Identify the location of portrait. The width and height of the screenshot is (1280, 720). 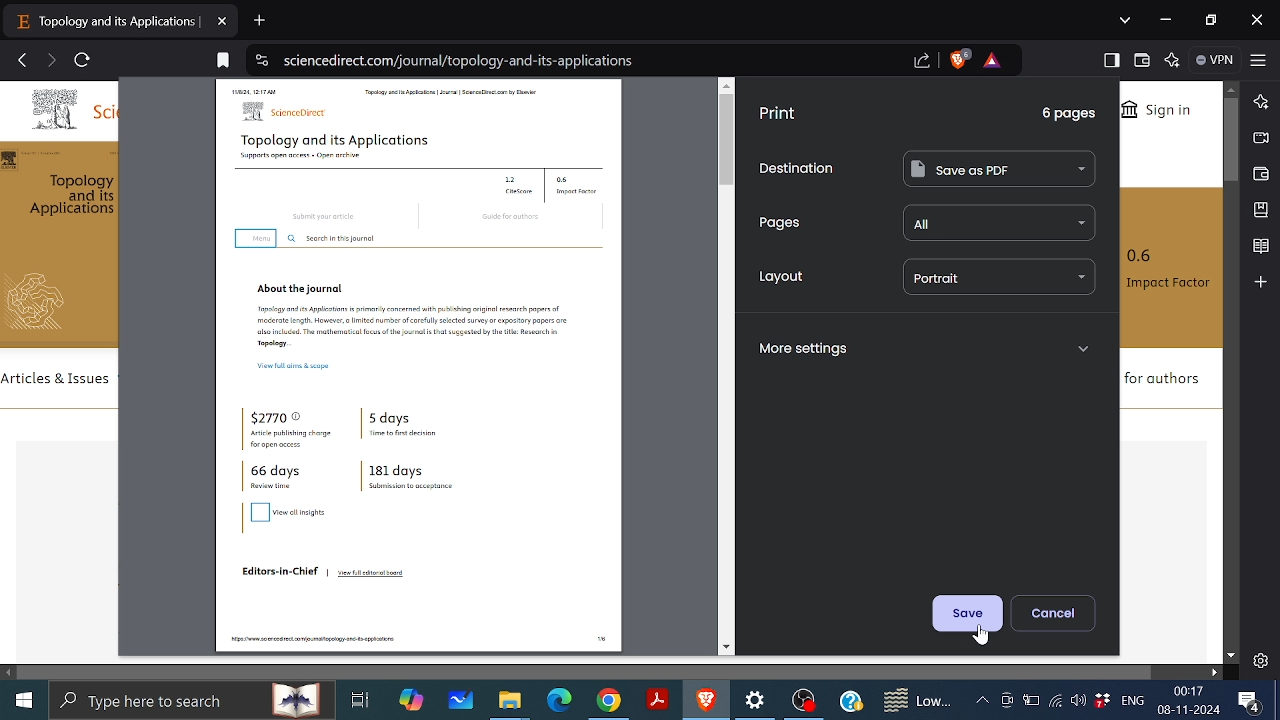
(997, 276).